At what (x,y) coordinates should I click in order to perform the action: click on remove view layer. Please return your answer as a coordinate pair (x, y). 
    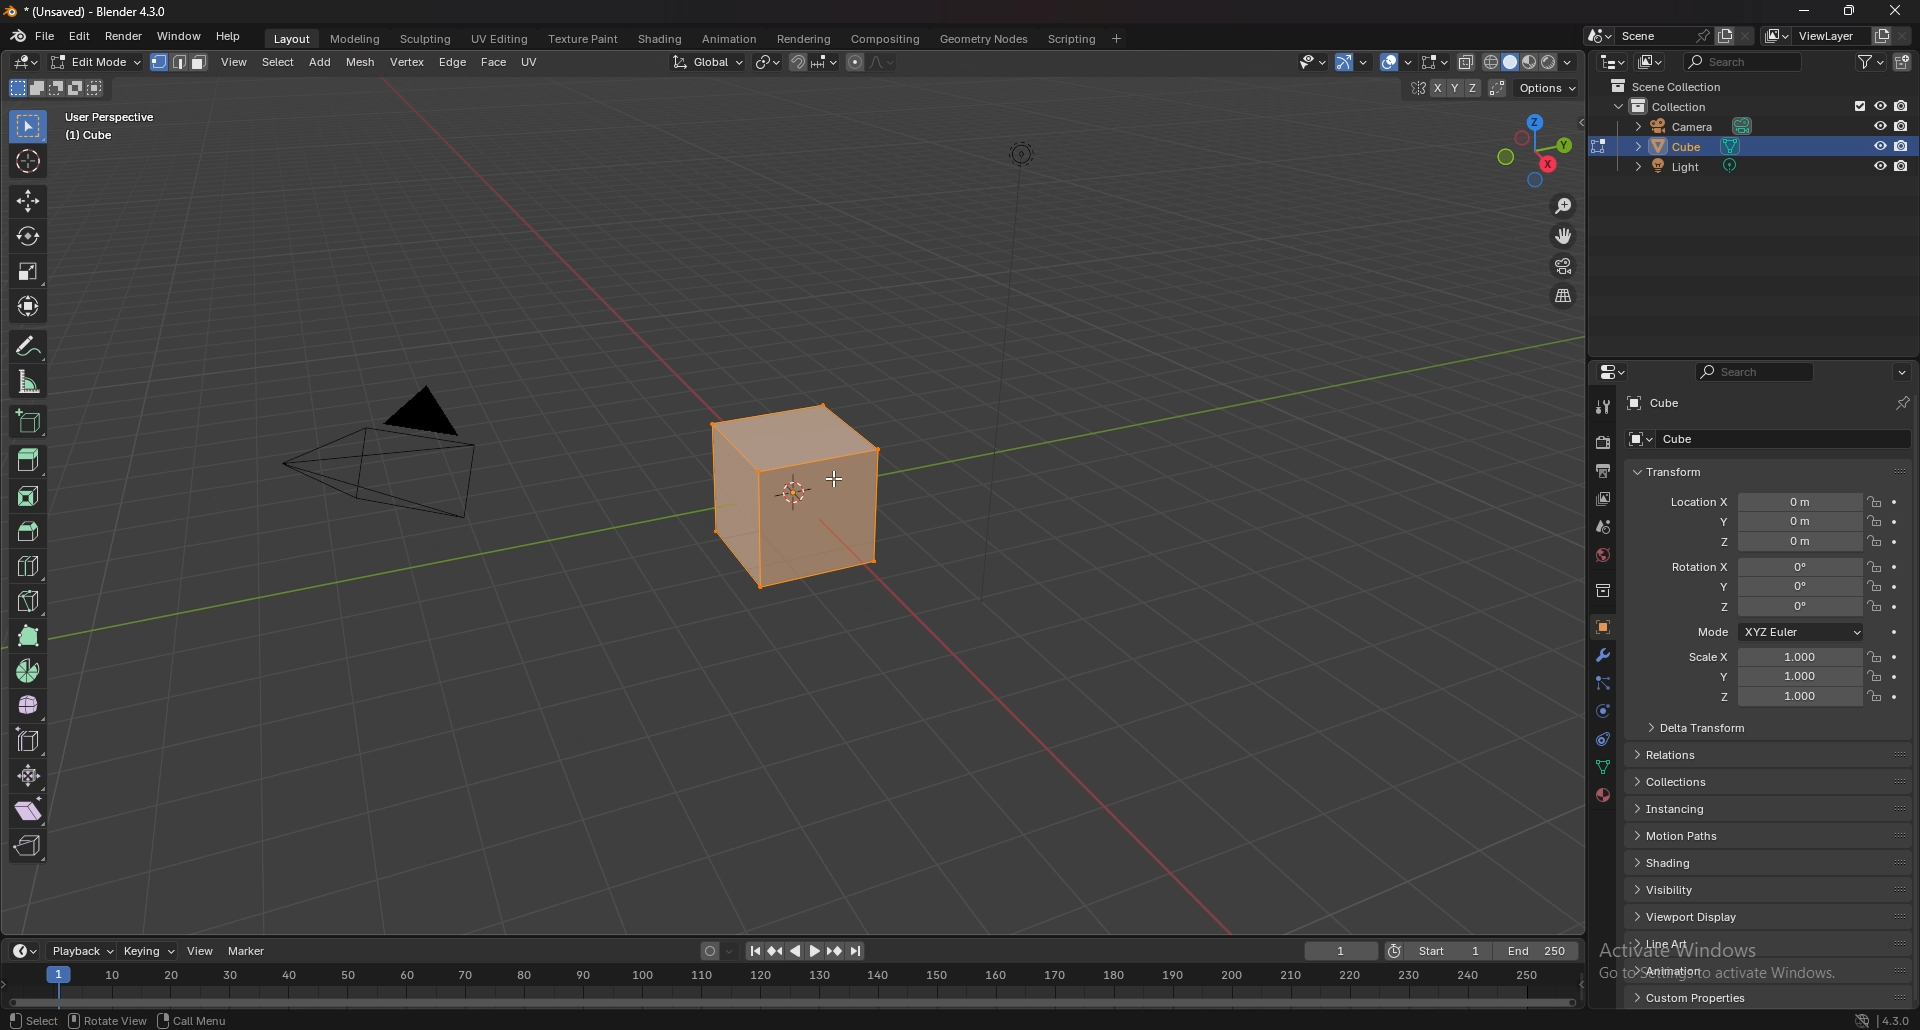
    Looking at the image, I should click on (1903, 37).